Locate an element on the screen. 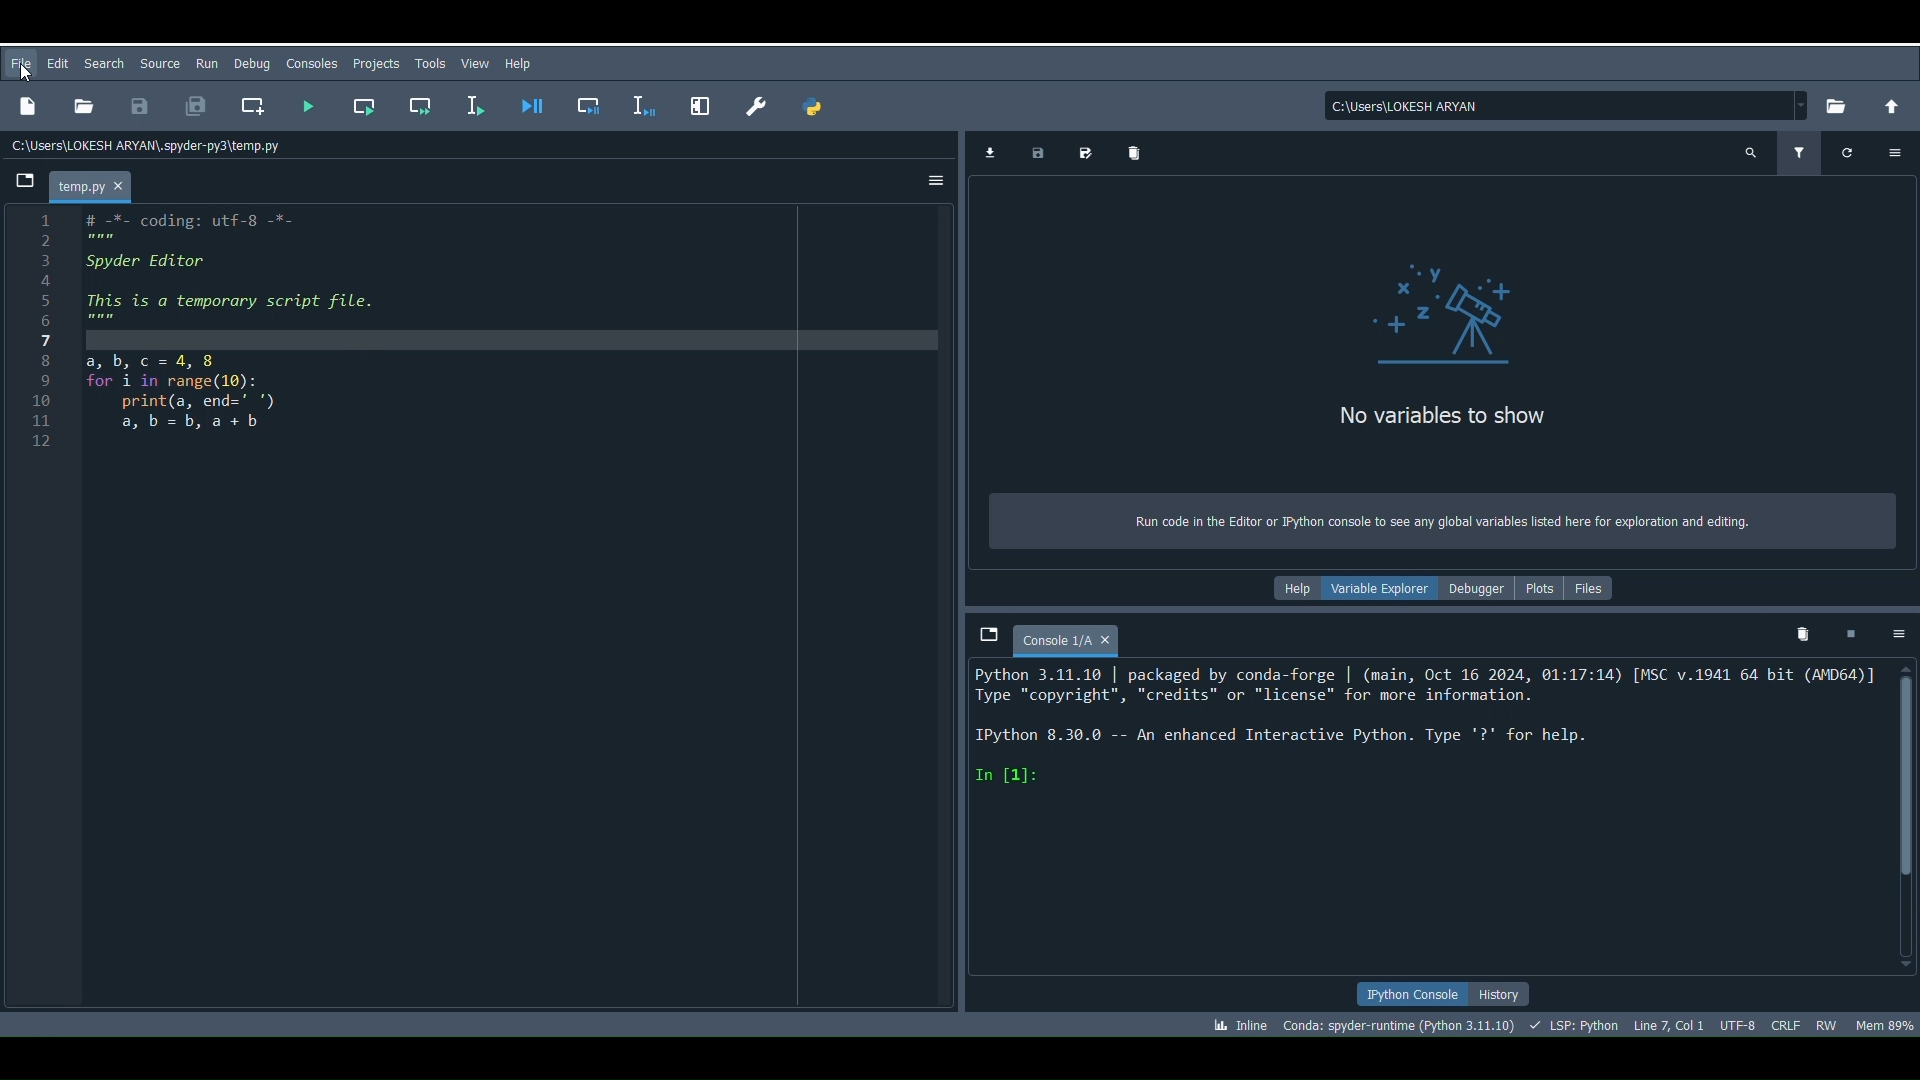 Image resolution: width=1920 pixels, height=1080 pixels. Options is located at coordinates (1891, 153).